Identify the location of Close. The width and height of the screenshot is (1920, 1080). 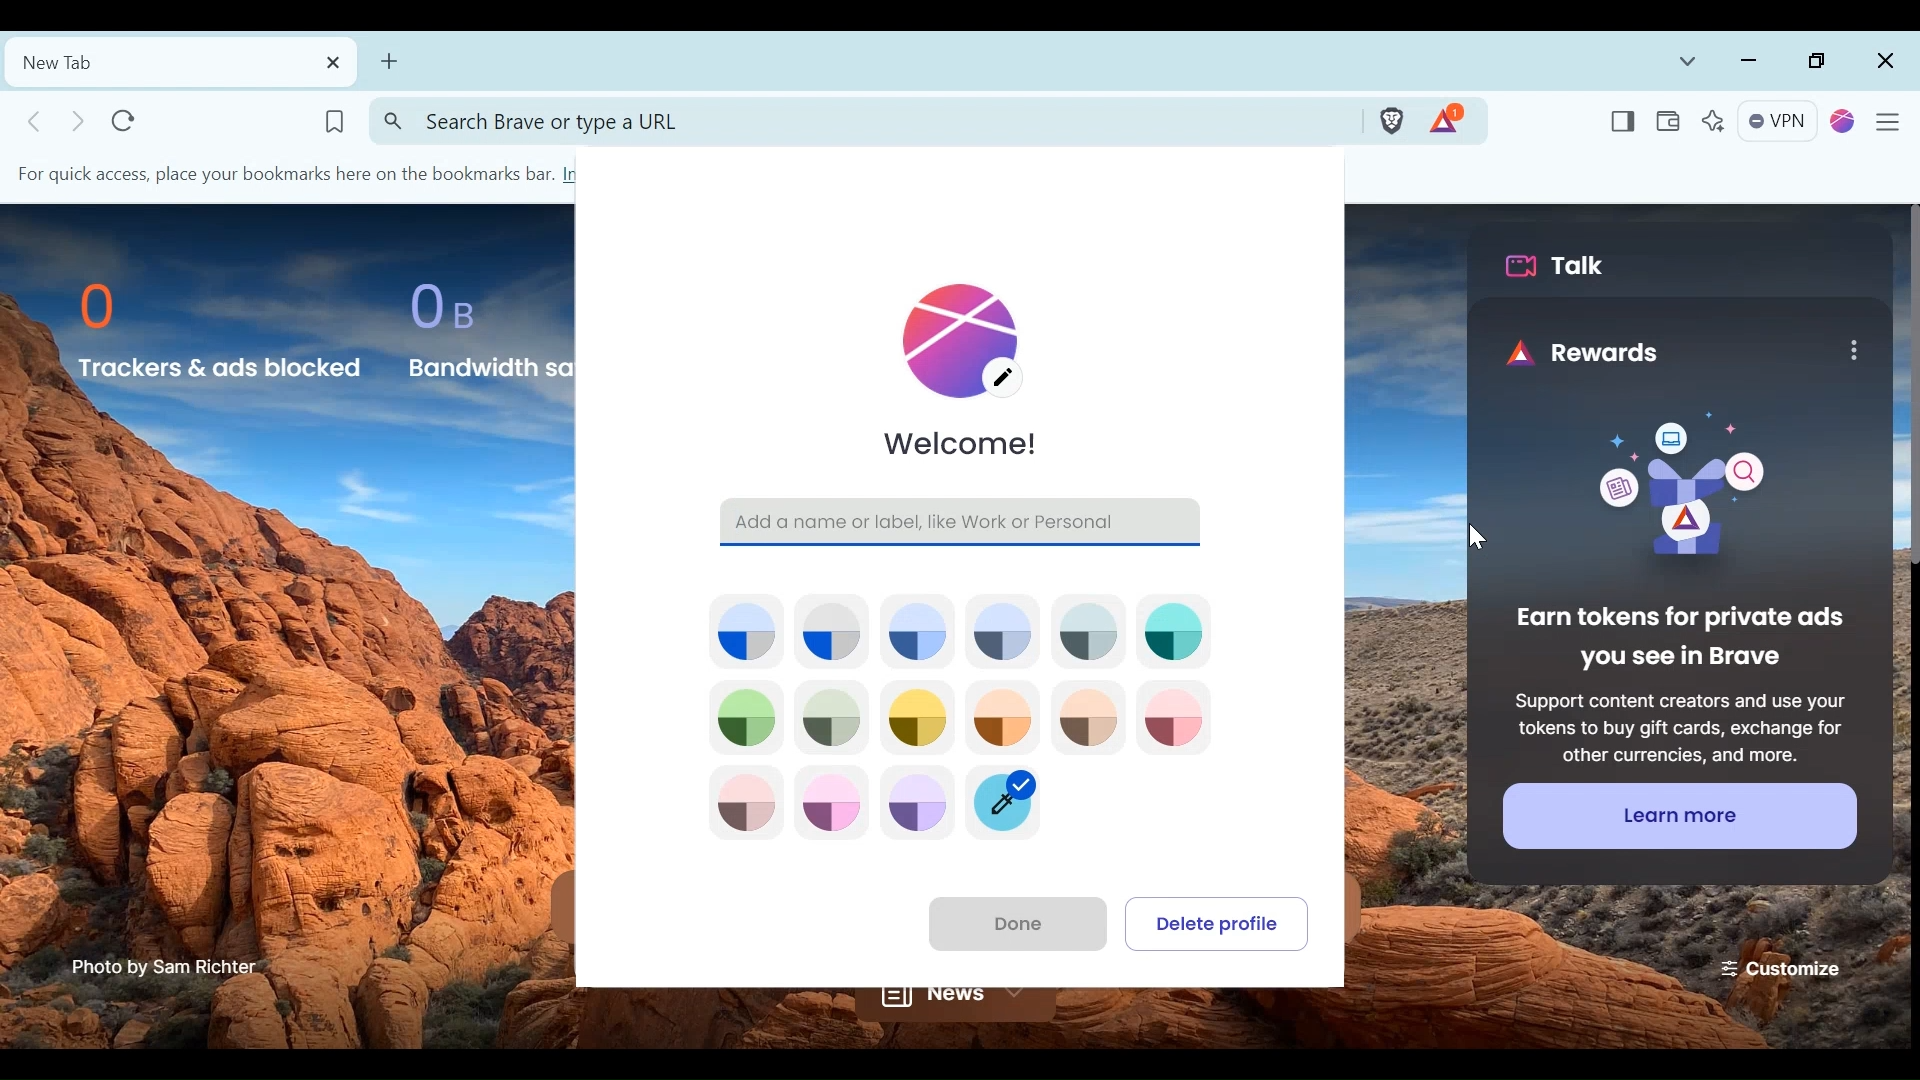
(1883, 62).